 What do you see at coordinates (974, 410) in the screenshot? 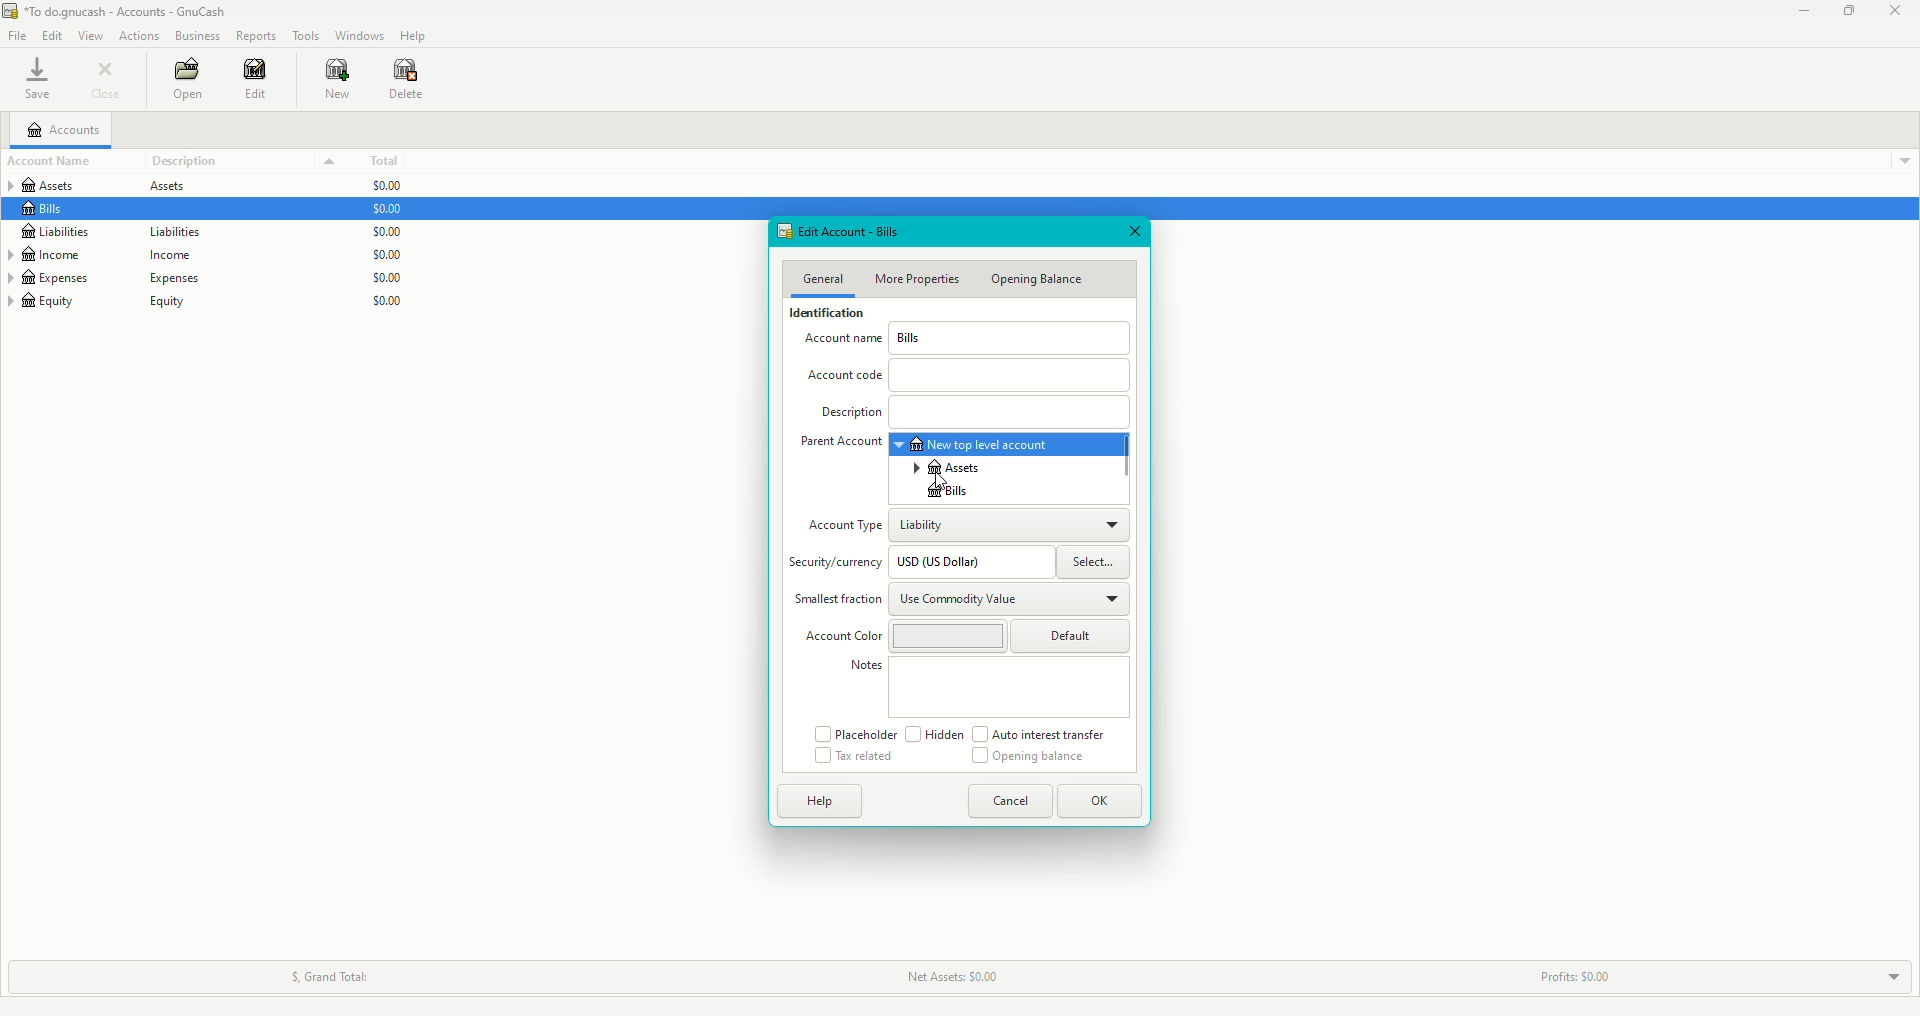
I see `Description` at bounding box center [974, 410].